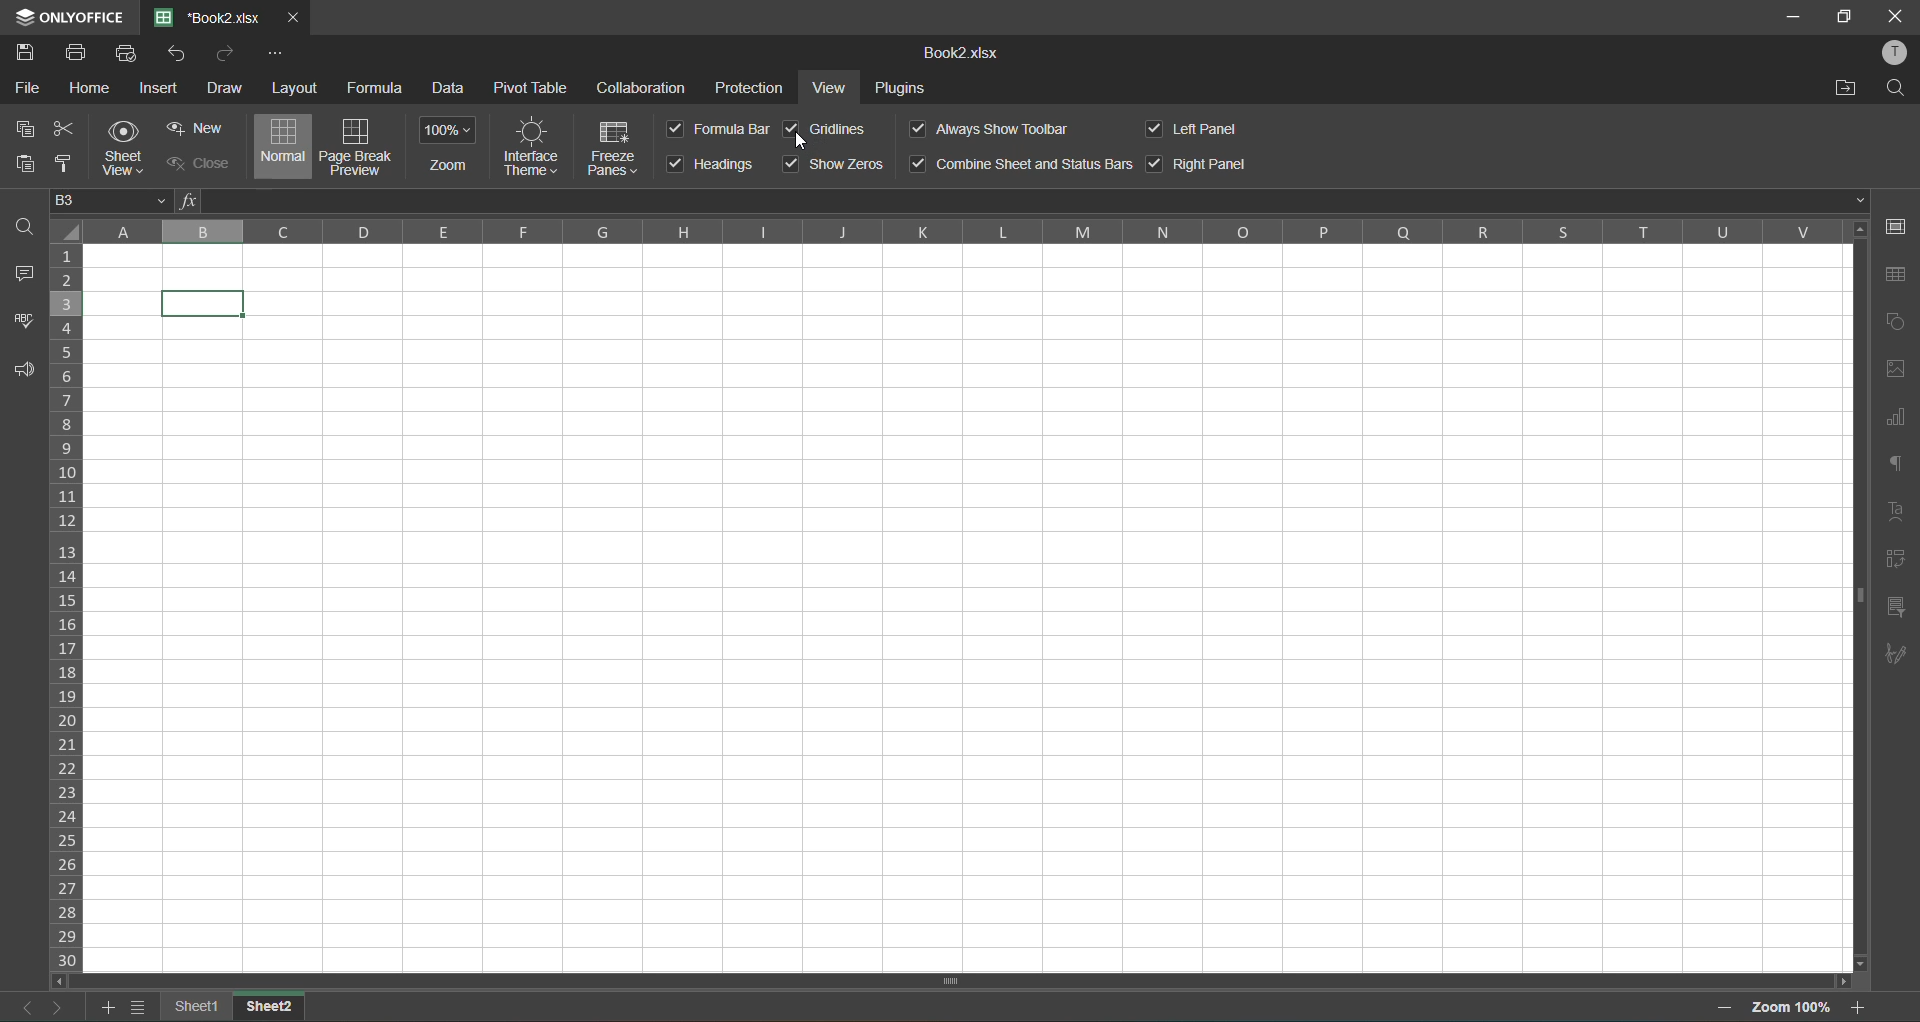 The height and width of the screenshot is (1022, 1920). What do you see at coordinates (285, 145) in the screenshot?
I see `normal` at bounding box center [285, 145].